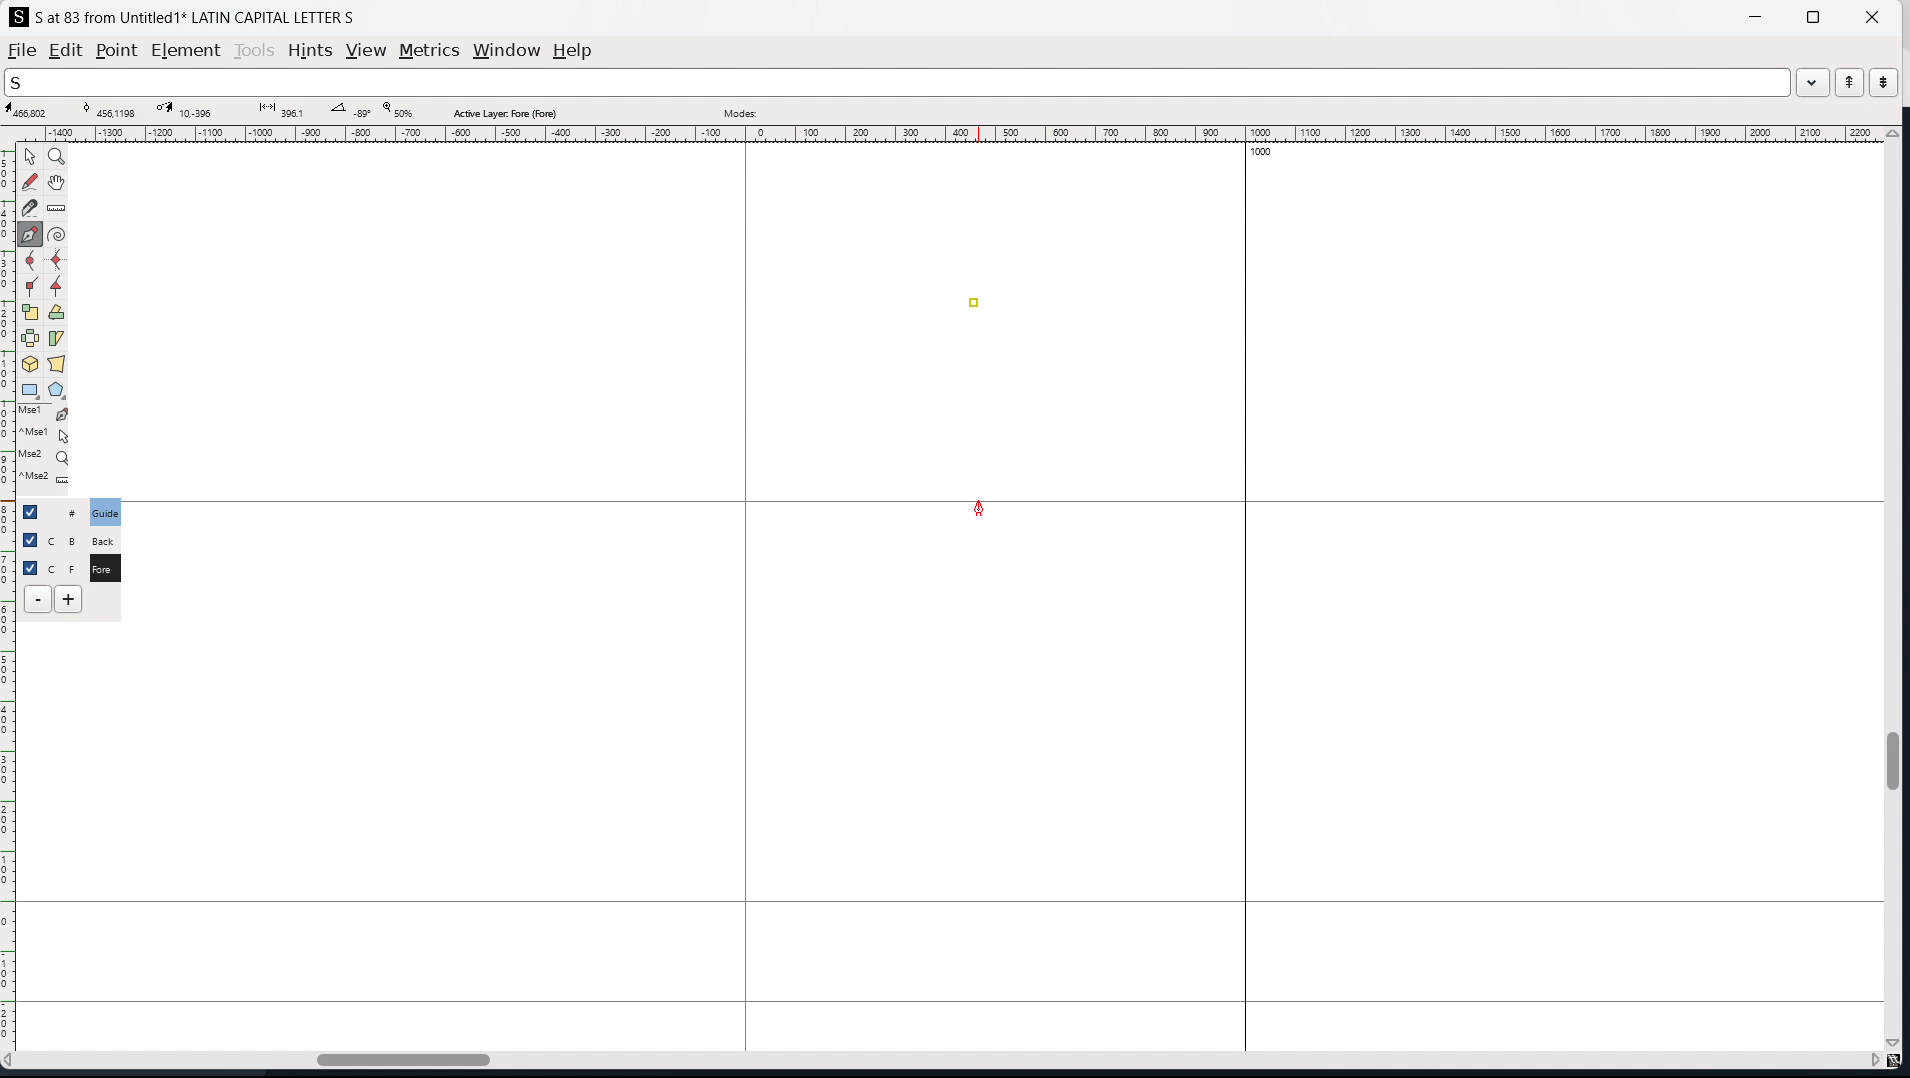 The width and height of the screenshot is (1910, 1078). I want to click on rotate the selection in 3D and project back to plane , so click(30, 365).